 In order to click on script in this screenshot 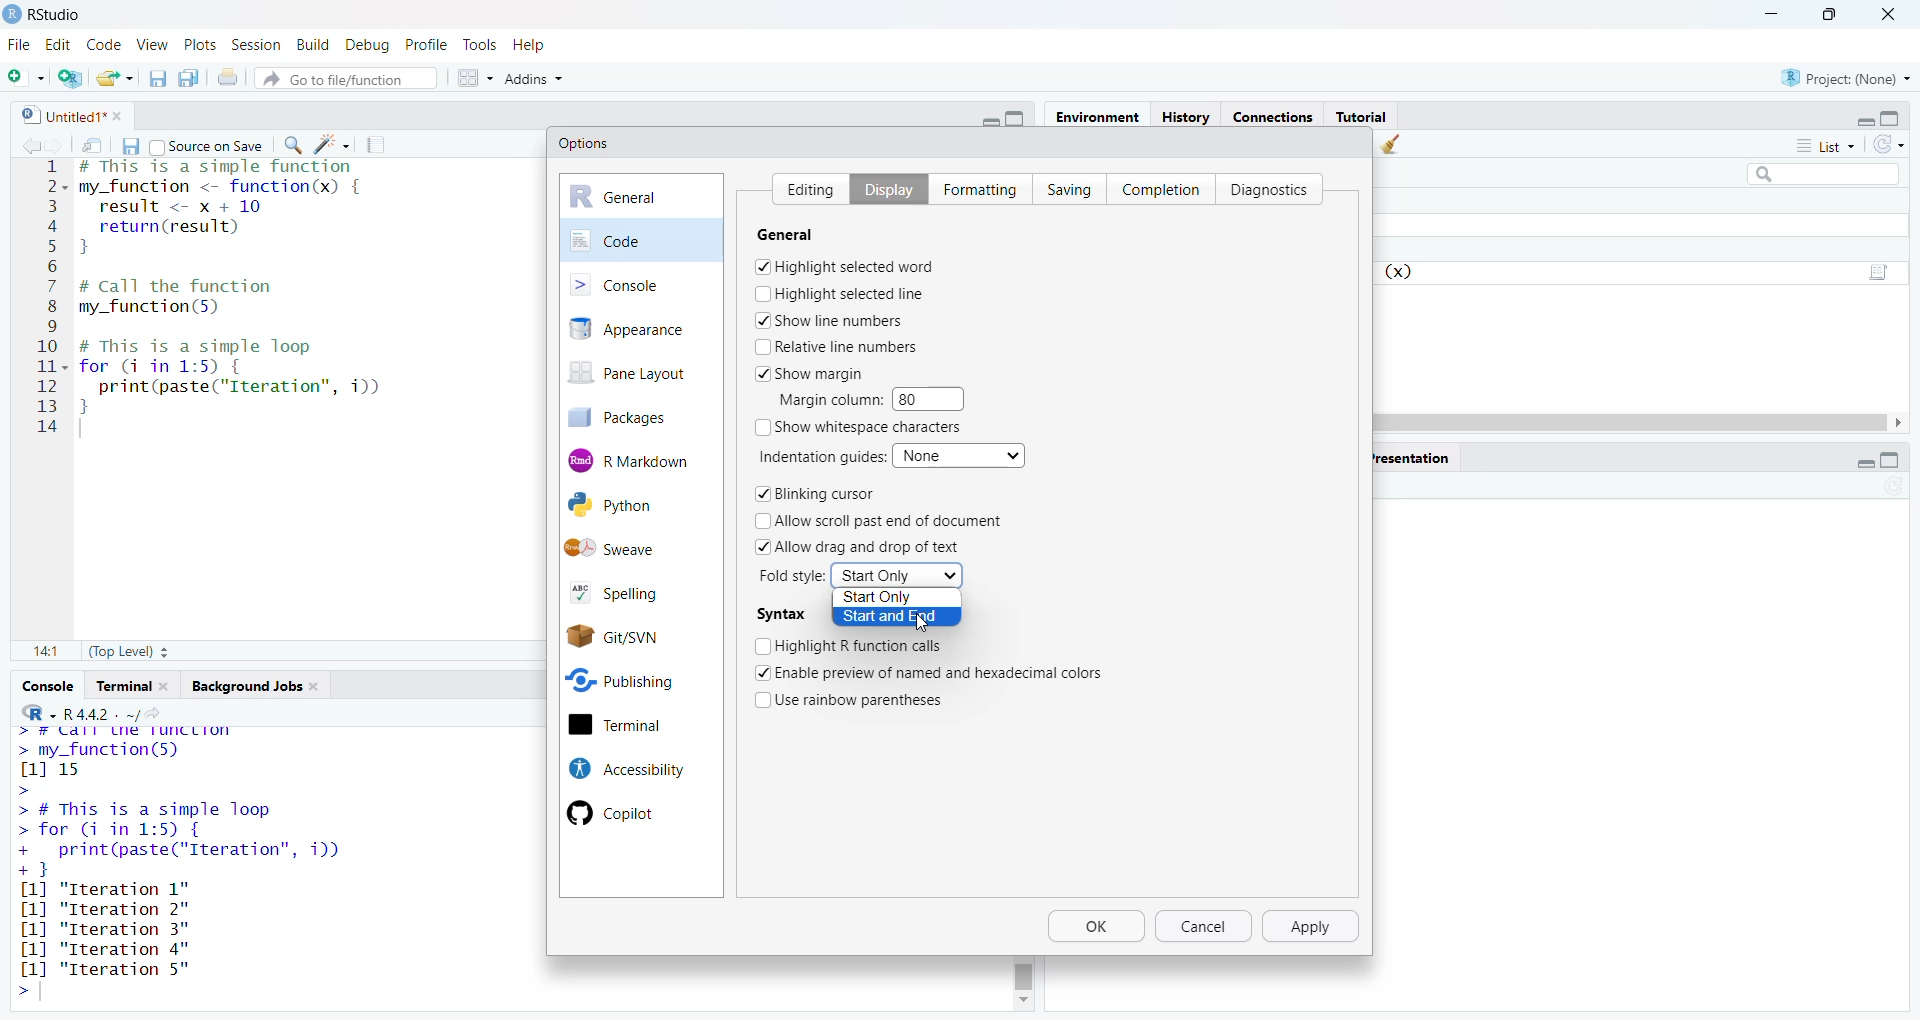, I will do `click(1882, 269)`.